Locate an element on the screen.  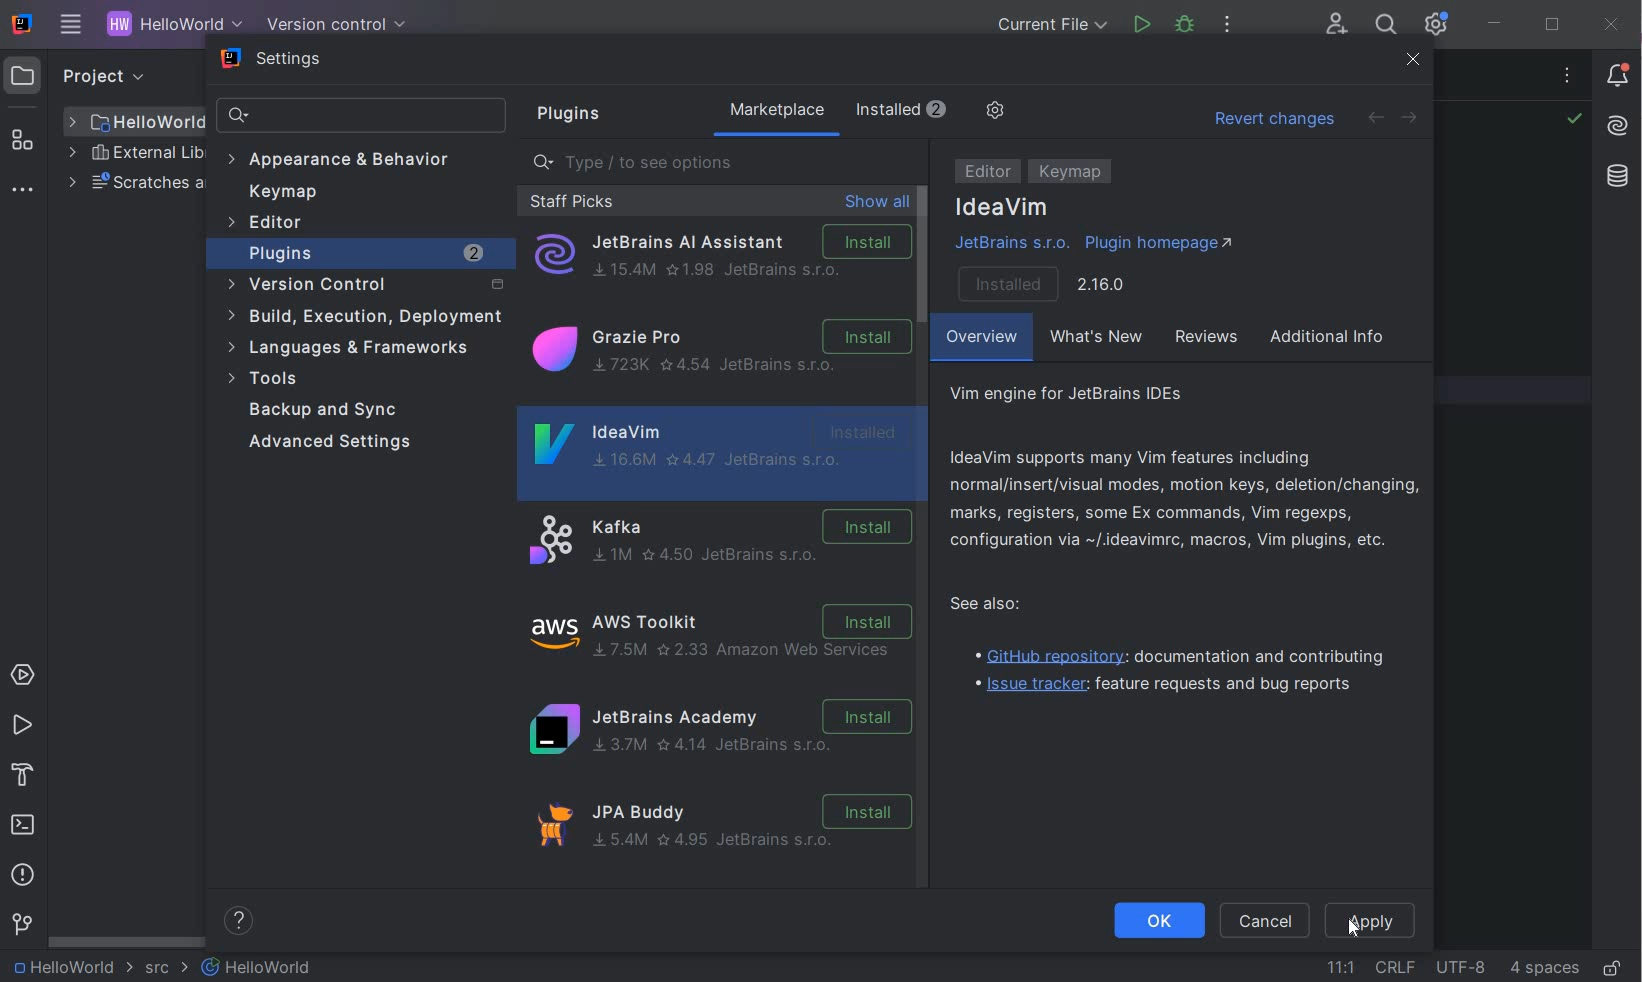
TERMINAL is located at coordinates (24, 827).